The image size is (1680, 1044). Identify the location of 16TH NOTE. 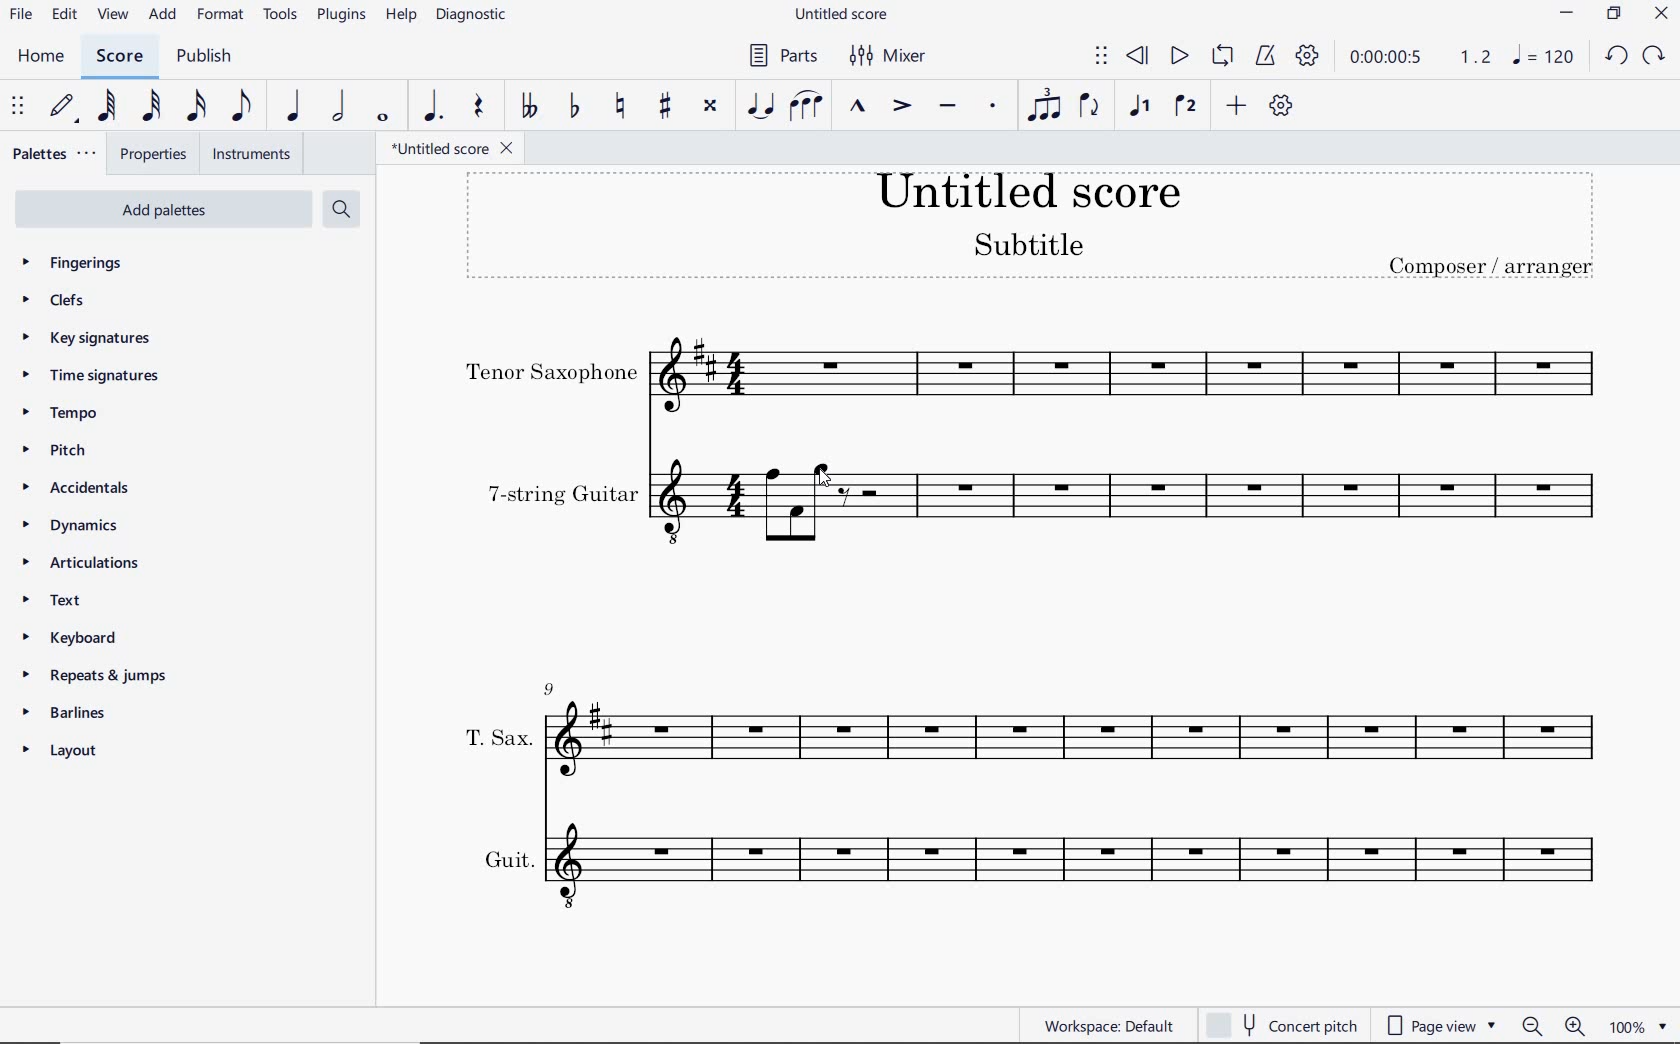
(196, 106).